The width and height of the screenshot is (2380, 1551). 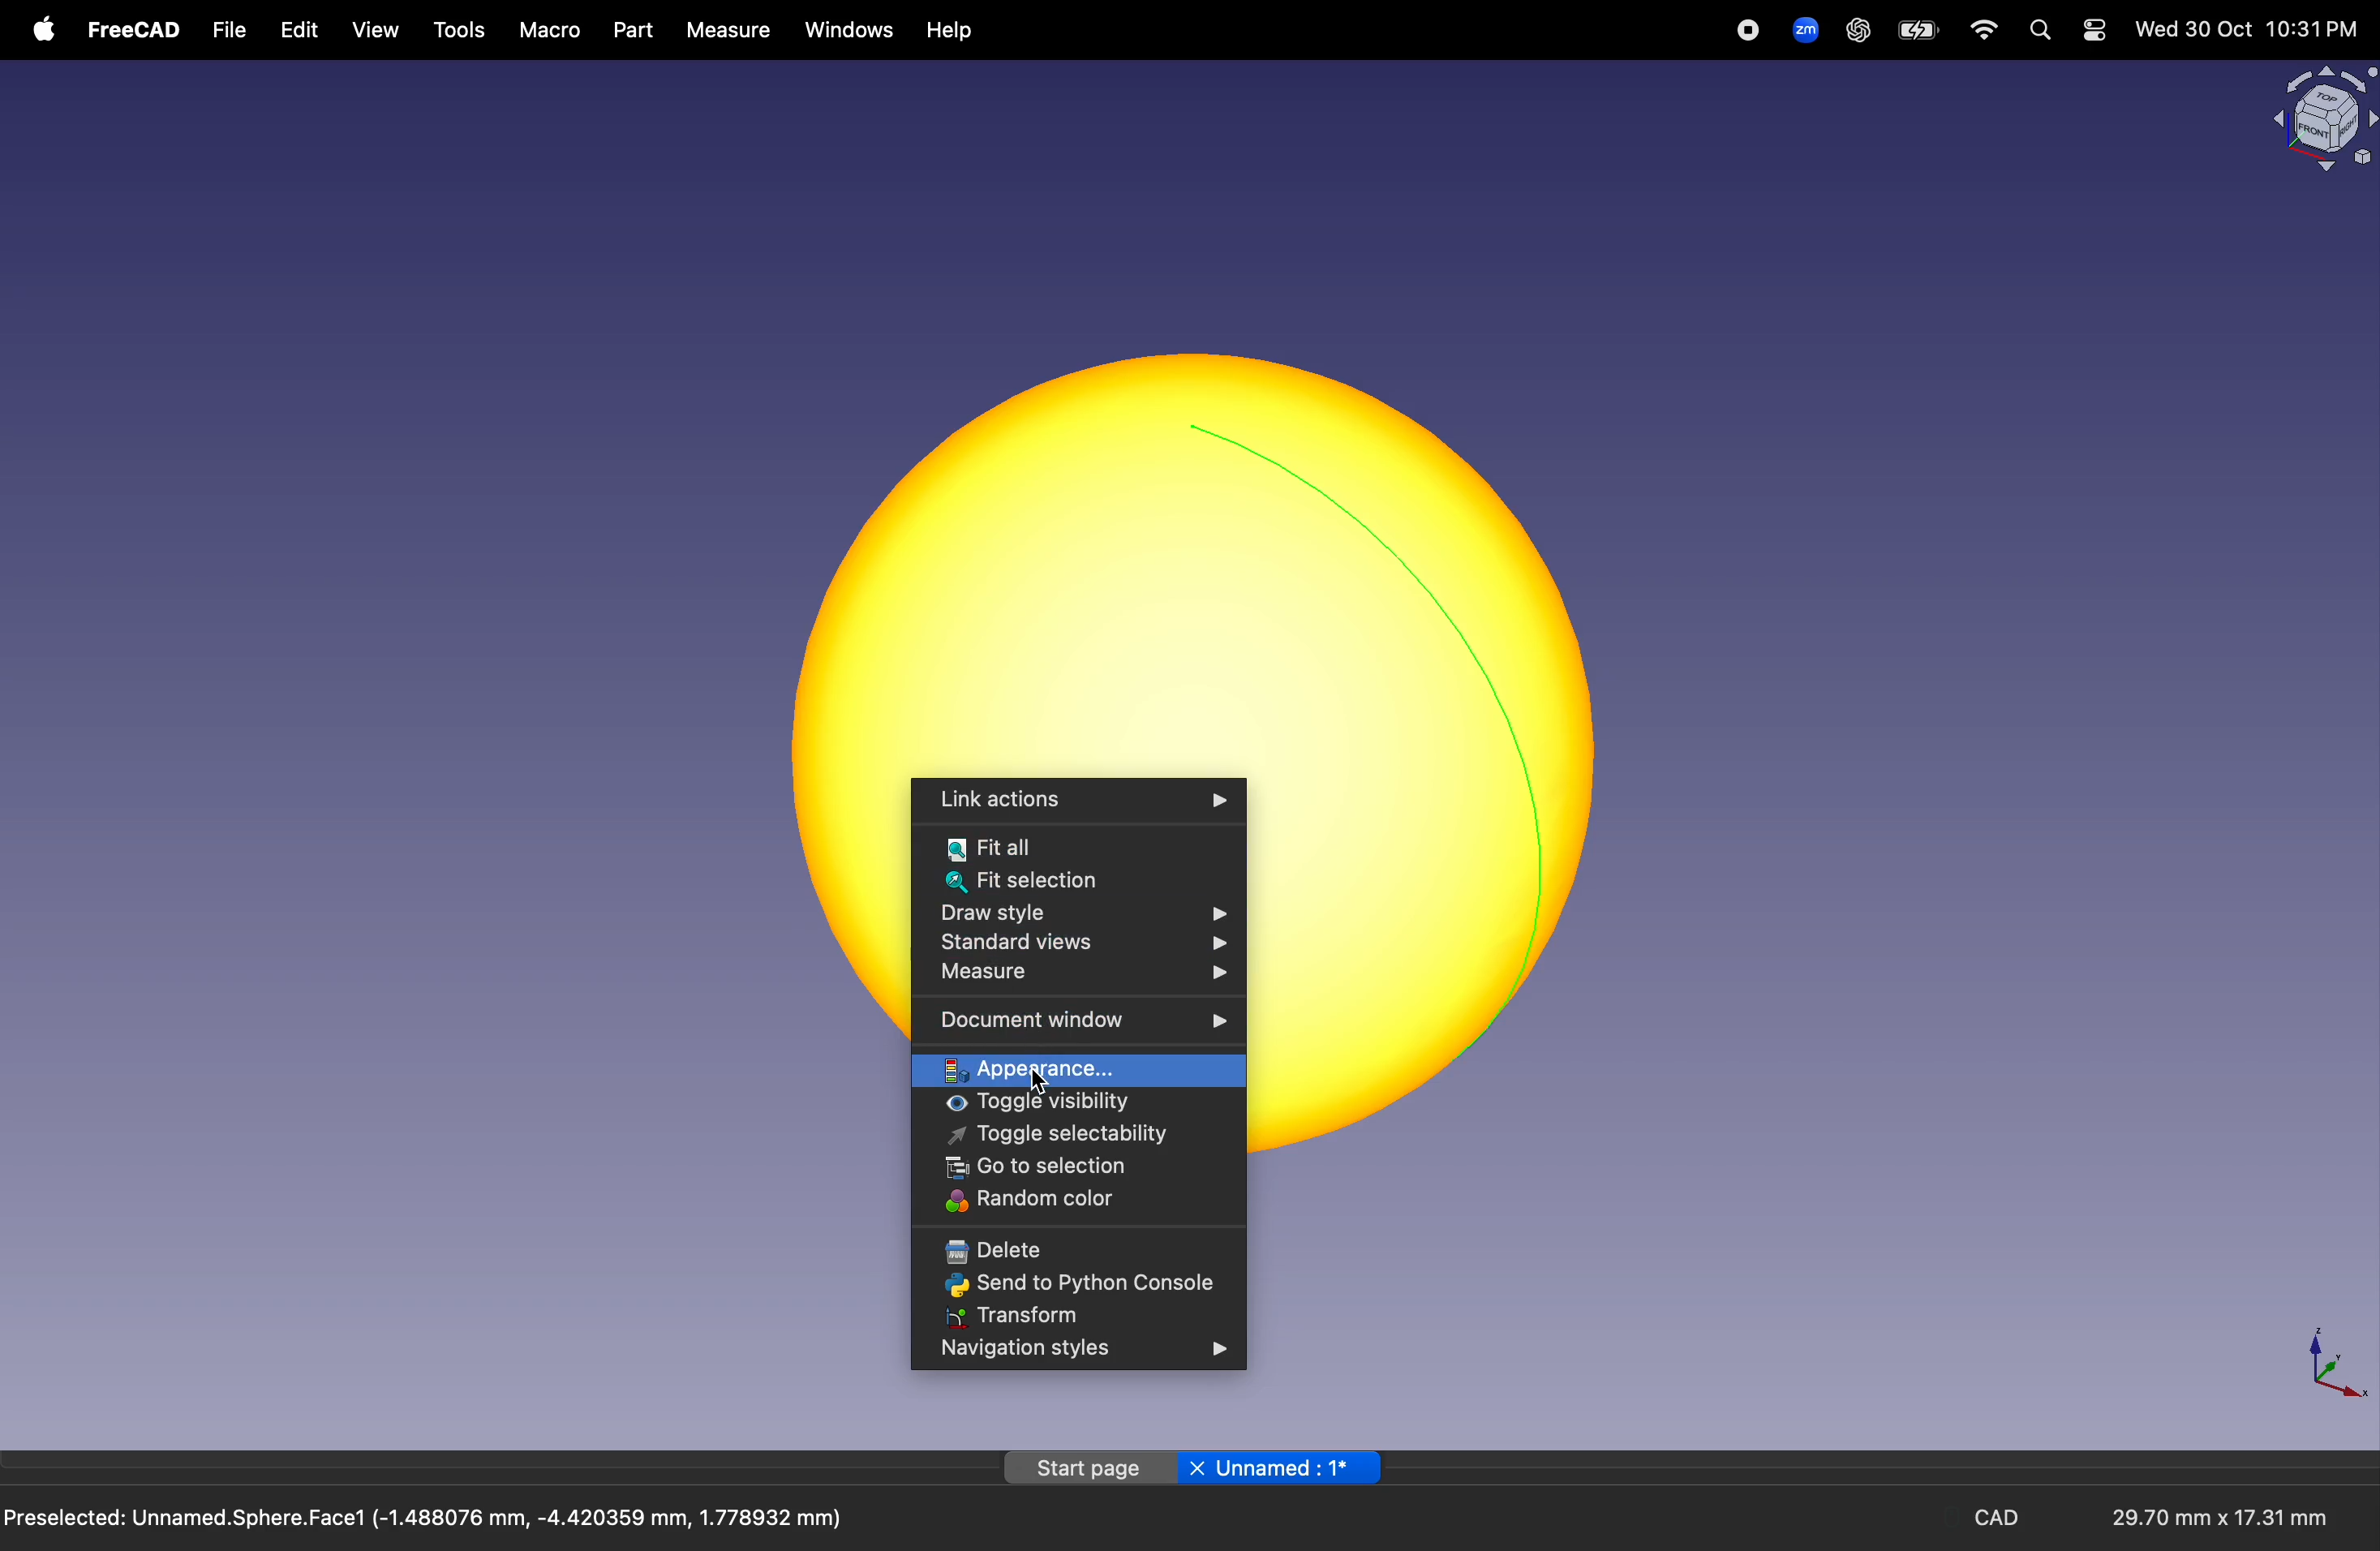 What do you see at coordinates (1077, 848) in the screenshot?
I see `fit all` at bounding box center [1077, 848].